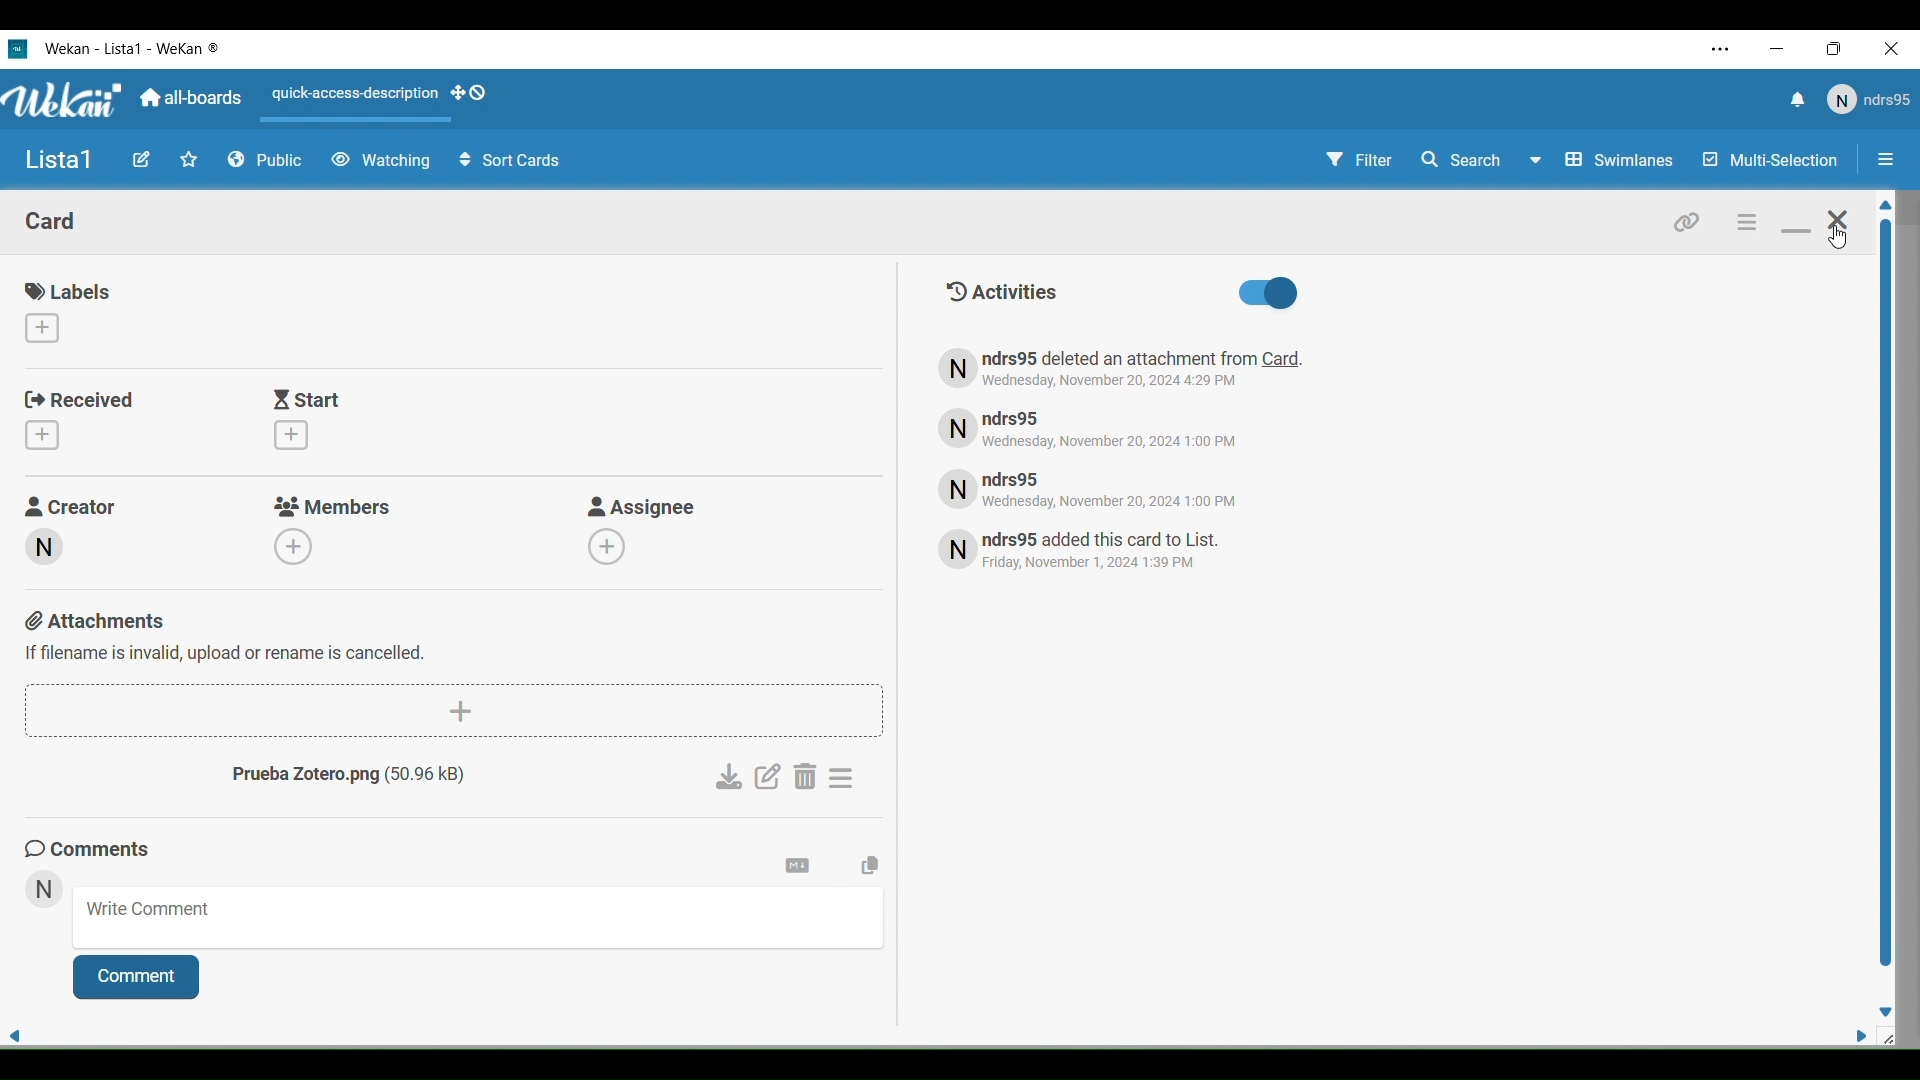 Image resolution: width=1920 pixels, height=1080 pixels. Describe the element at coordinates (41, 435) in the screenshot. I see `Add received` at that location.